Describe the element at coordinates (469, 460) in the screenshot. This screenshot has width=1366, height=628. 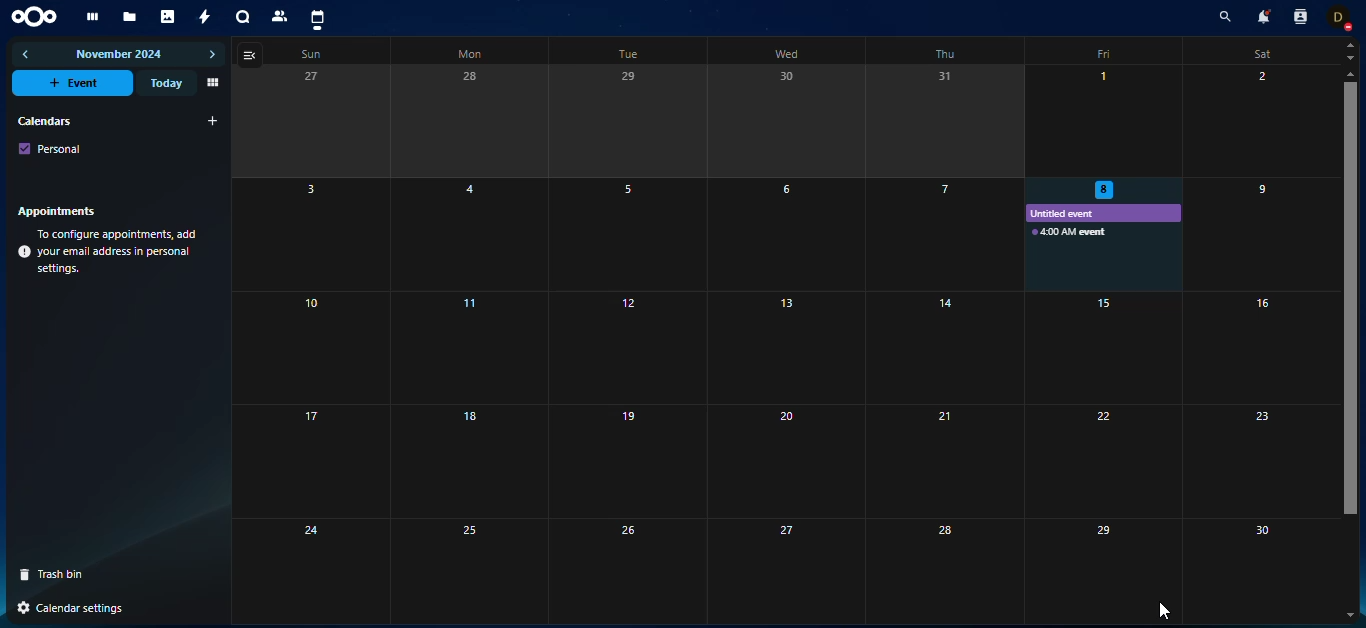
I see `18` at that location.